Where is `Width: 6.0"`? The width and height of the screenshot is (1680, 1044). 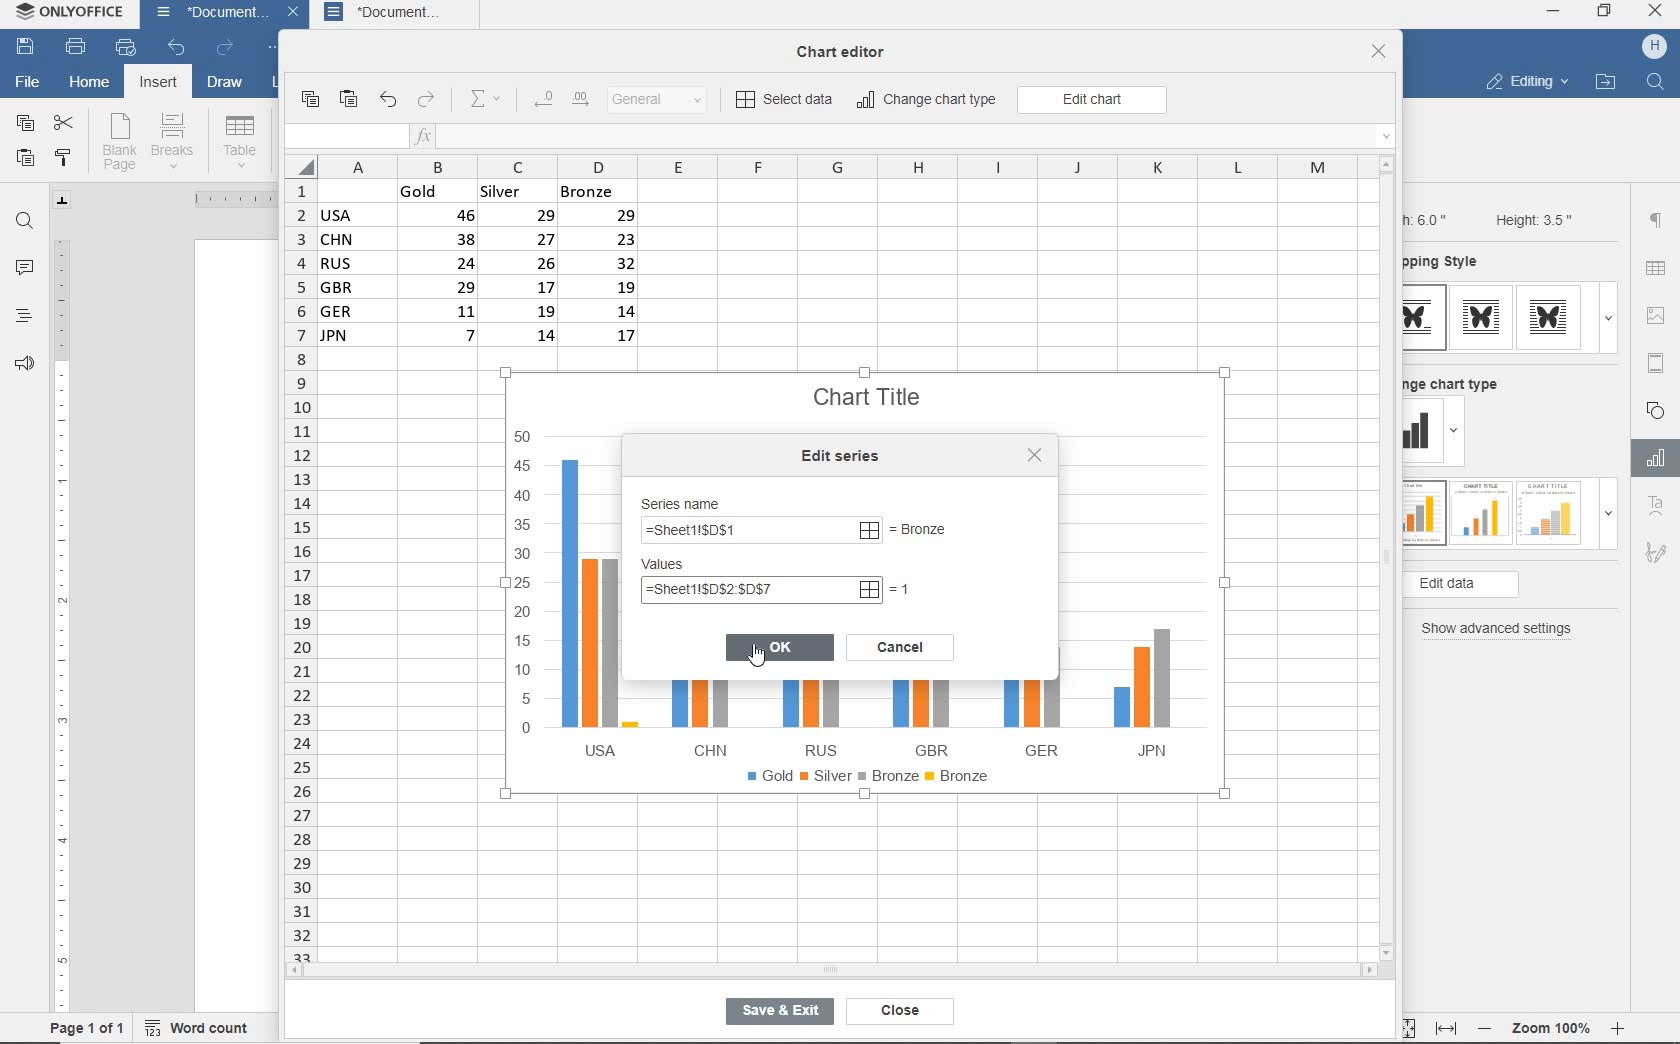 Width: 6.0" is located at coordinates (1429, 218).